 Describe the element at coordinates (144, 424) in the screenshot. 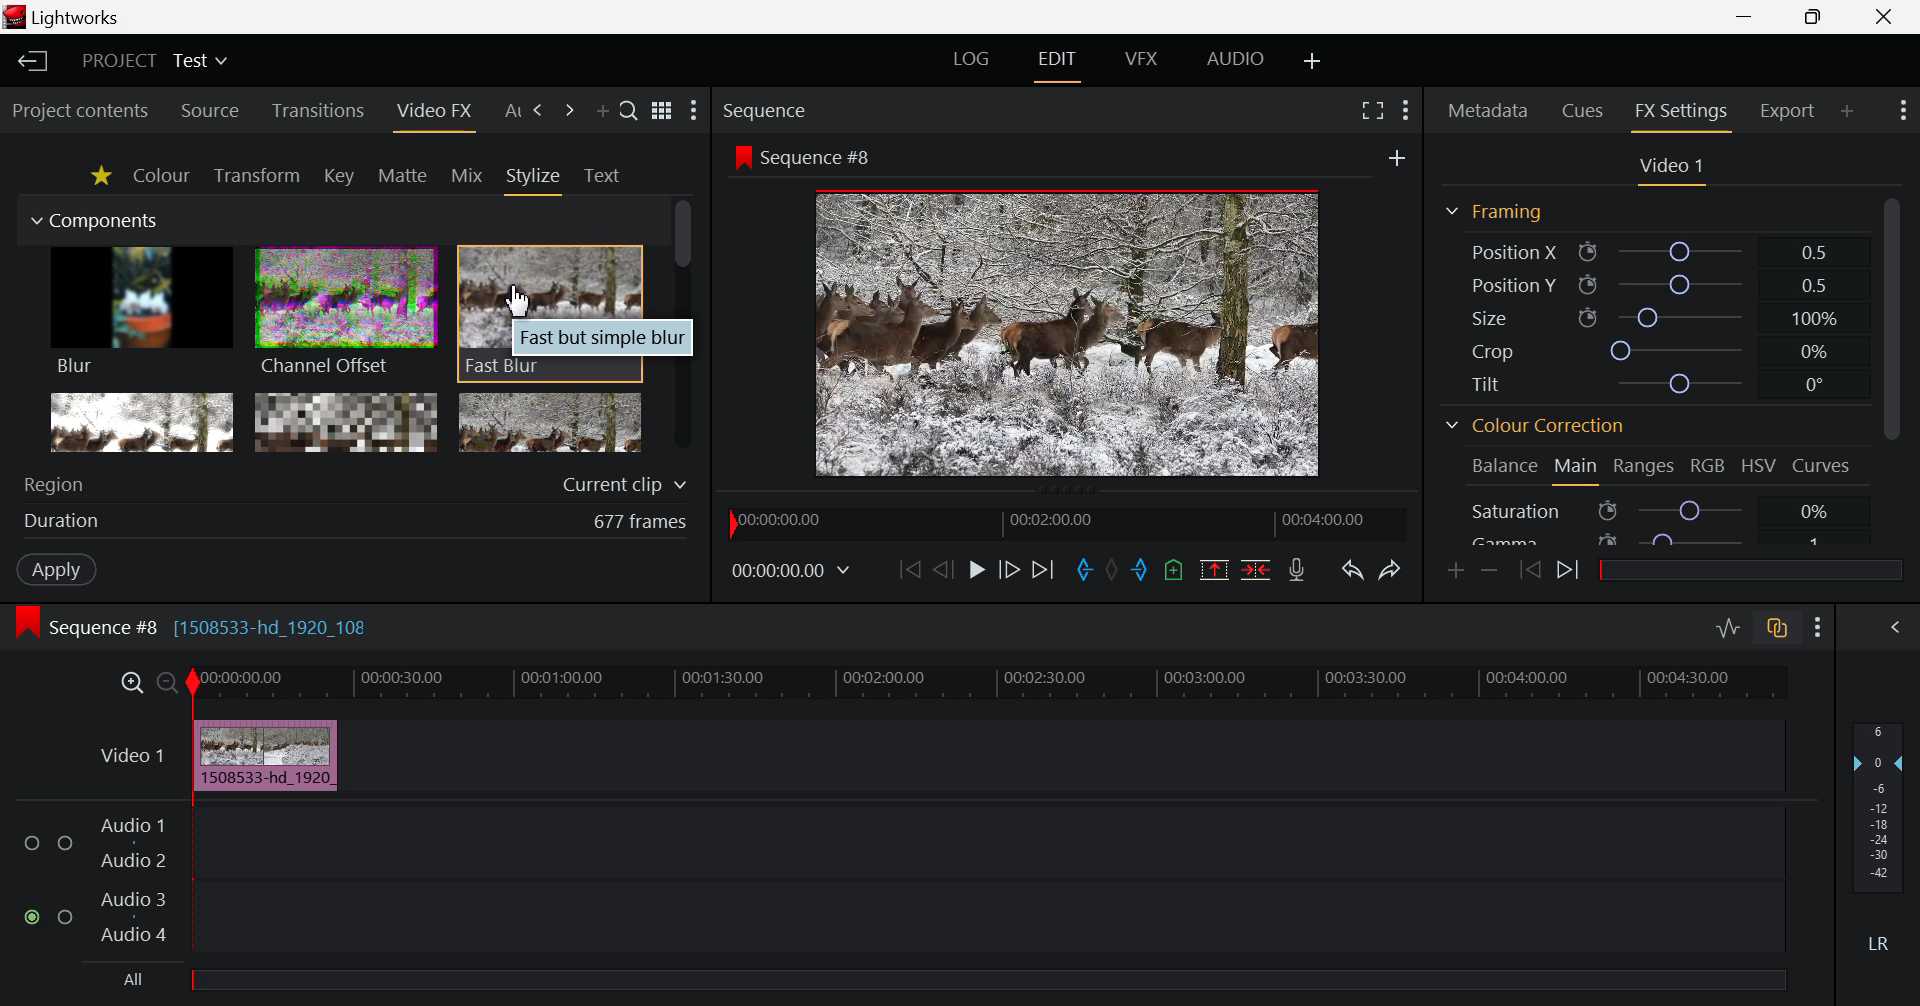

I see `Glow` at that location.